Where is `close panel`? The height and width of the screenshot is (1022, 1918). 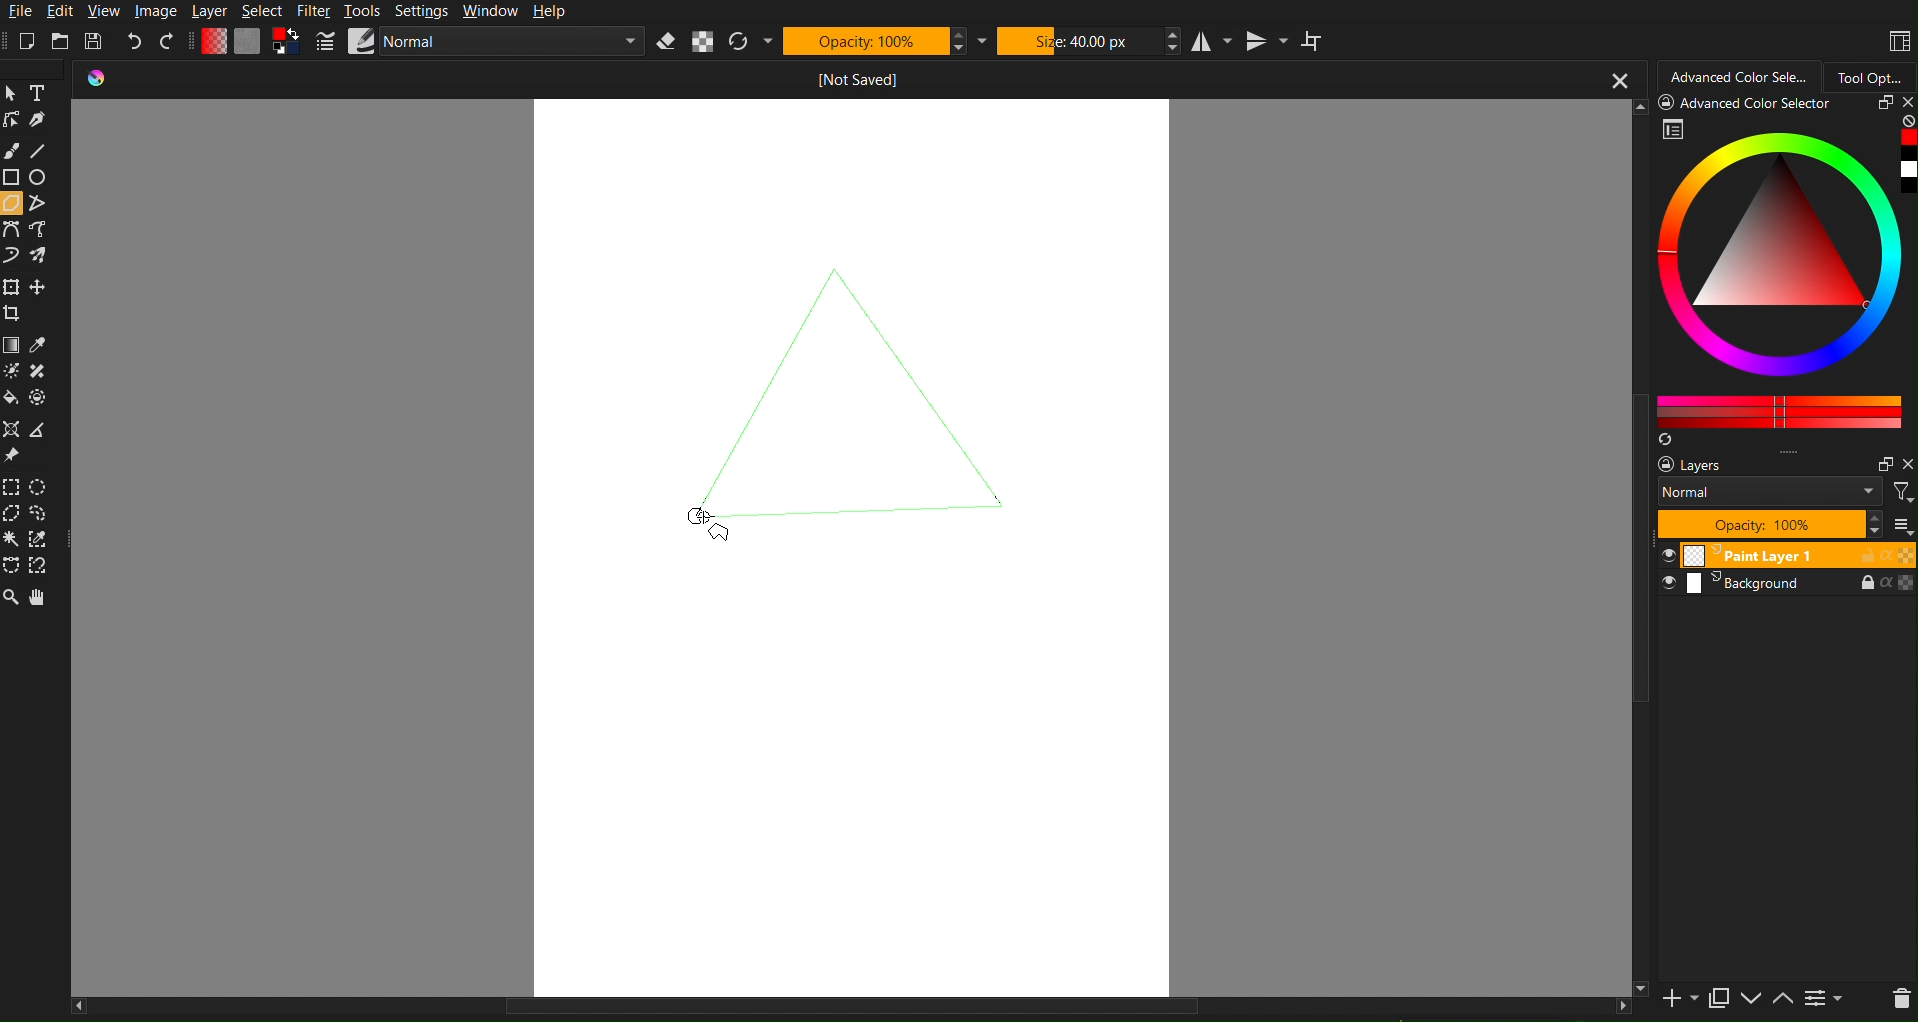
close panel is located at coordinates (1905, 104).